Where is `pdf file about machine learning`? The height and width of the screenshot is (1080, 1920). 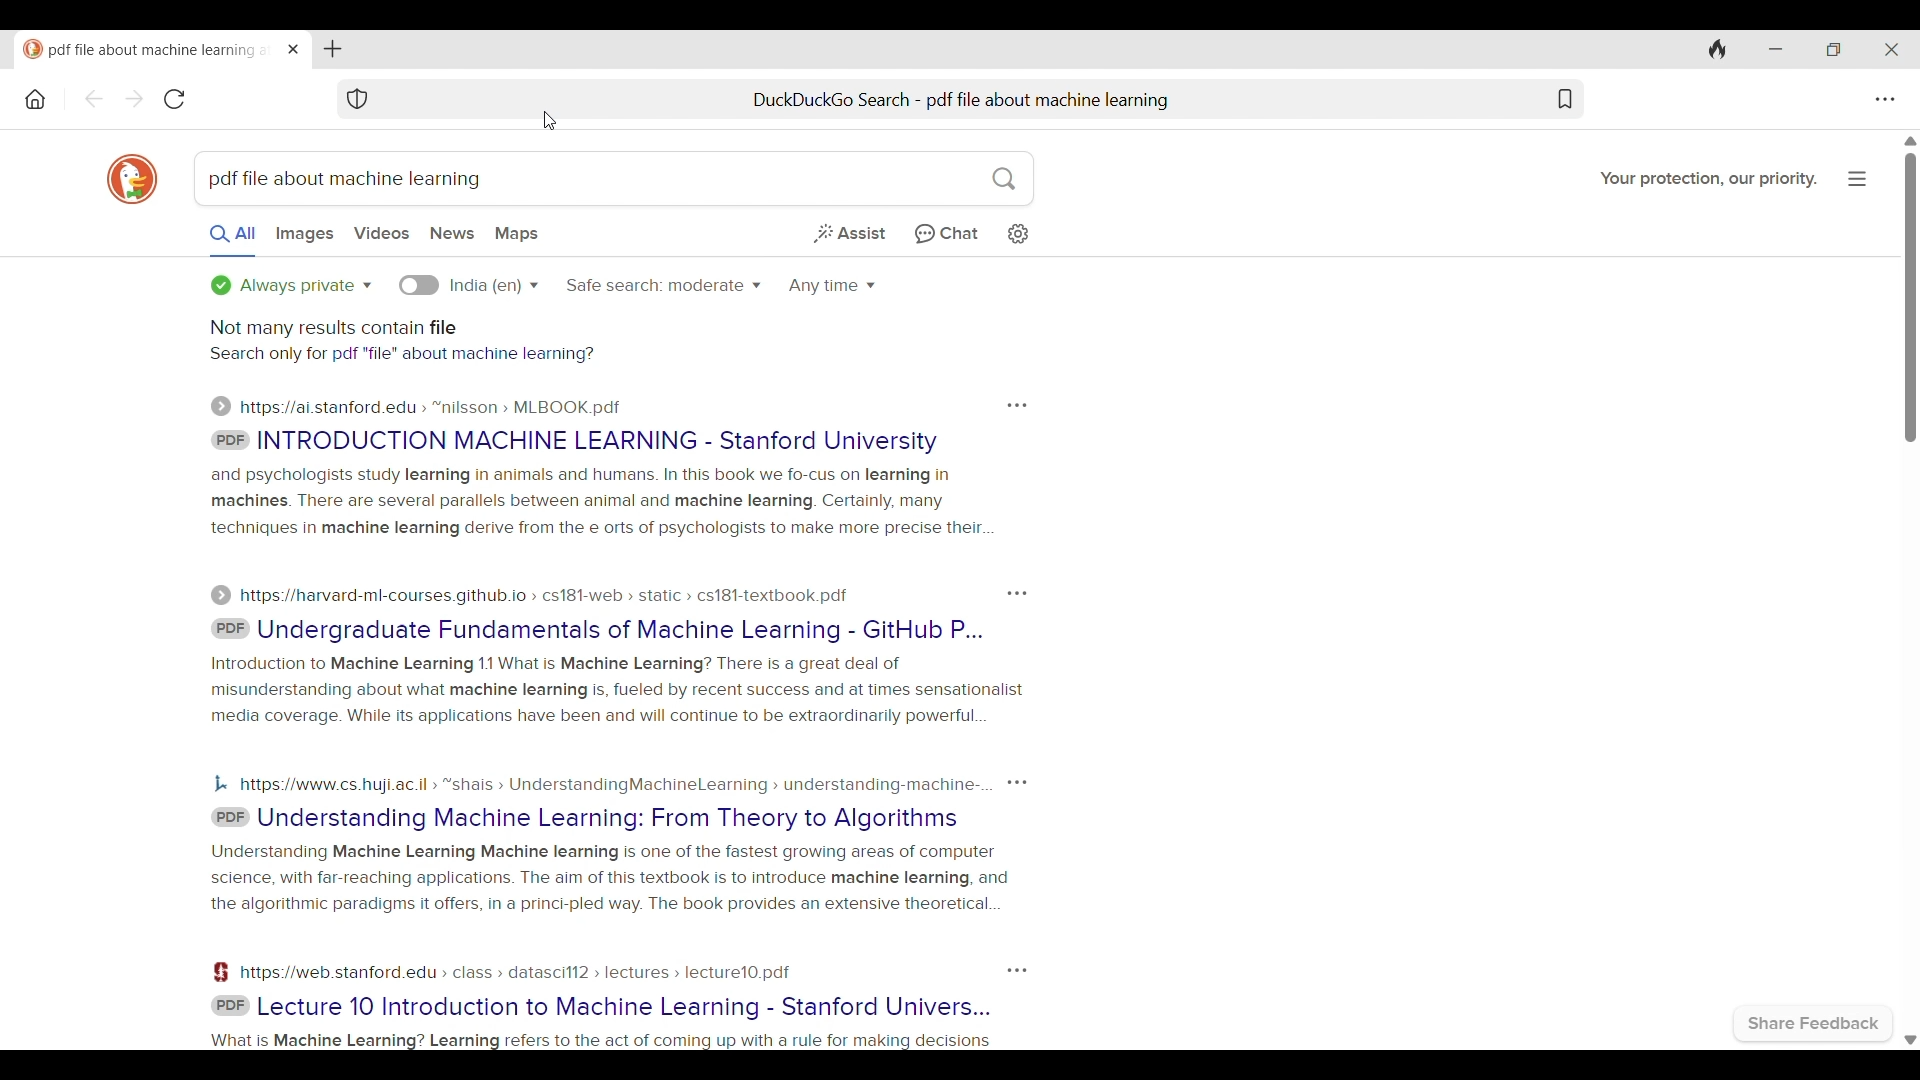
pdf file about machine learning is located at coordinates (343, 179).